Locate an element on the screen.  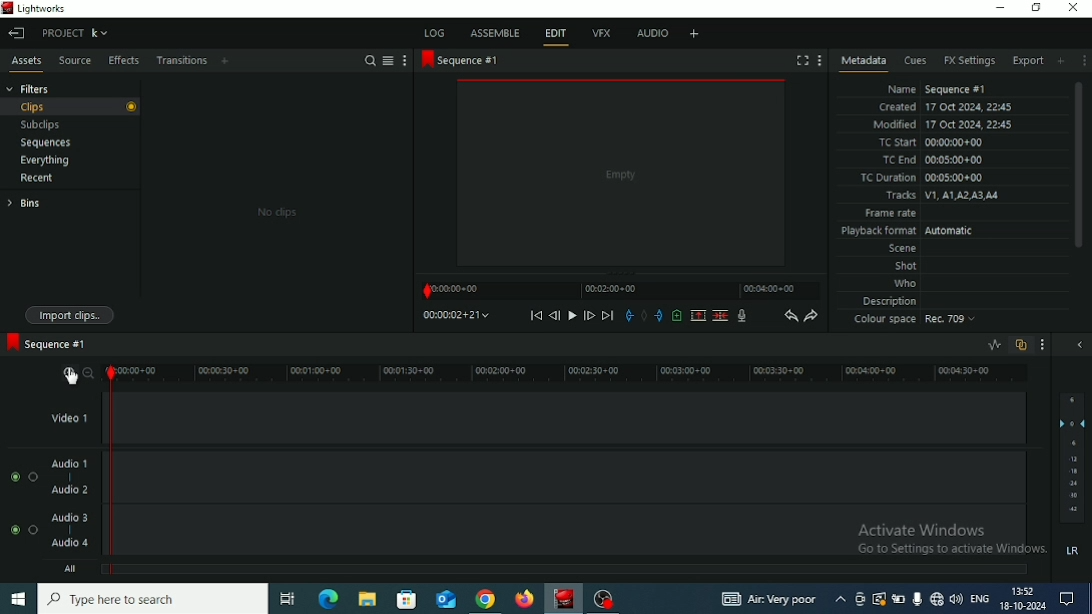
Firefox is located at coordinates (521, 600).